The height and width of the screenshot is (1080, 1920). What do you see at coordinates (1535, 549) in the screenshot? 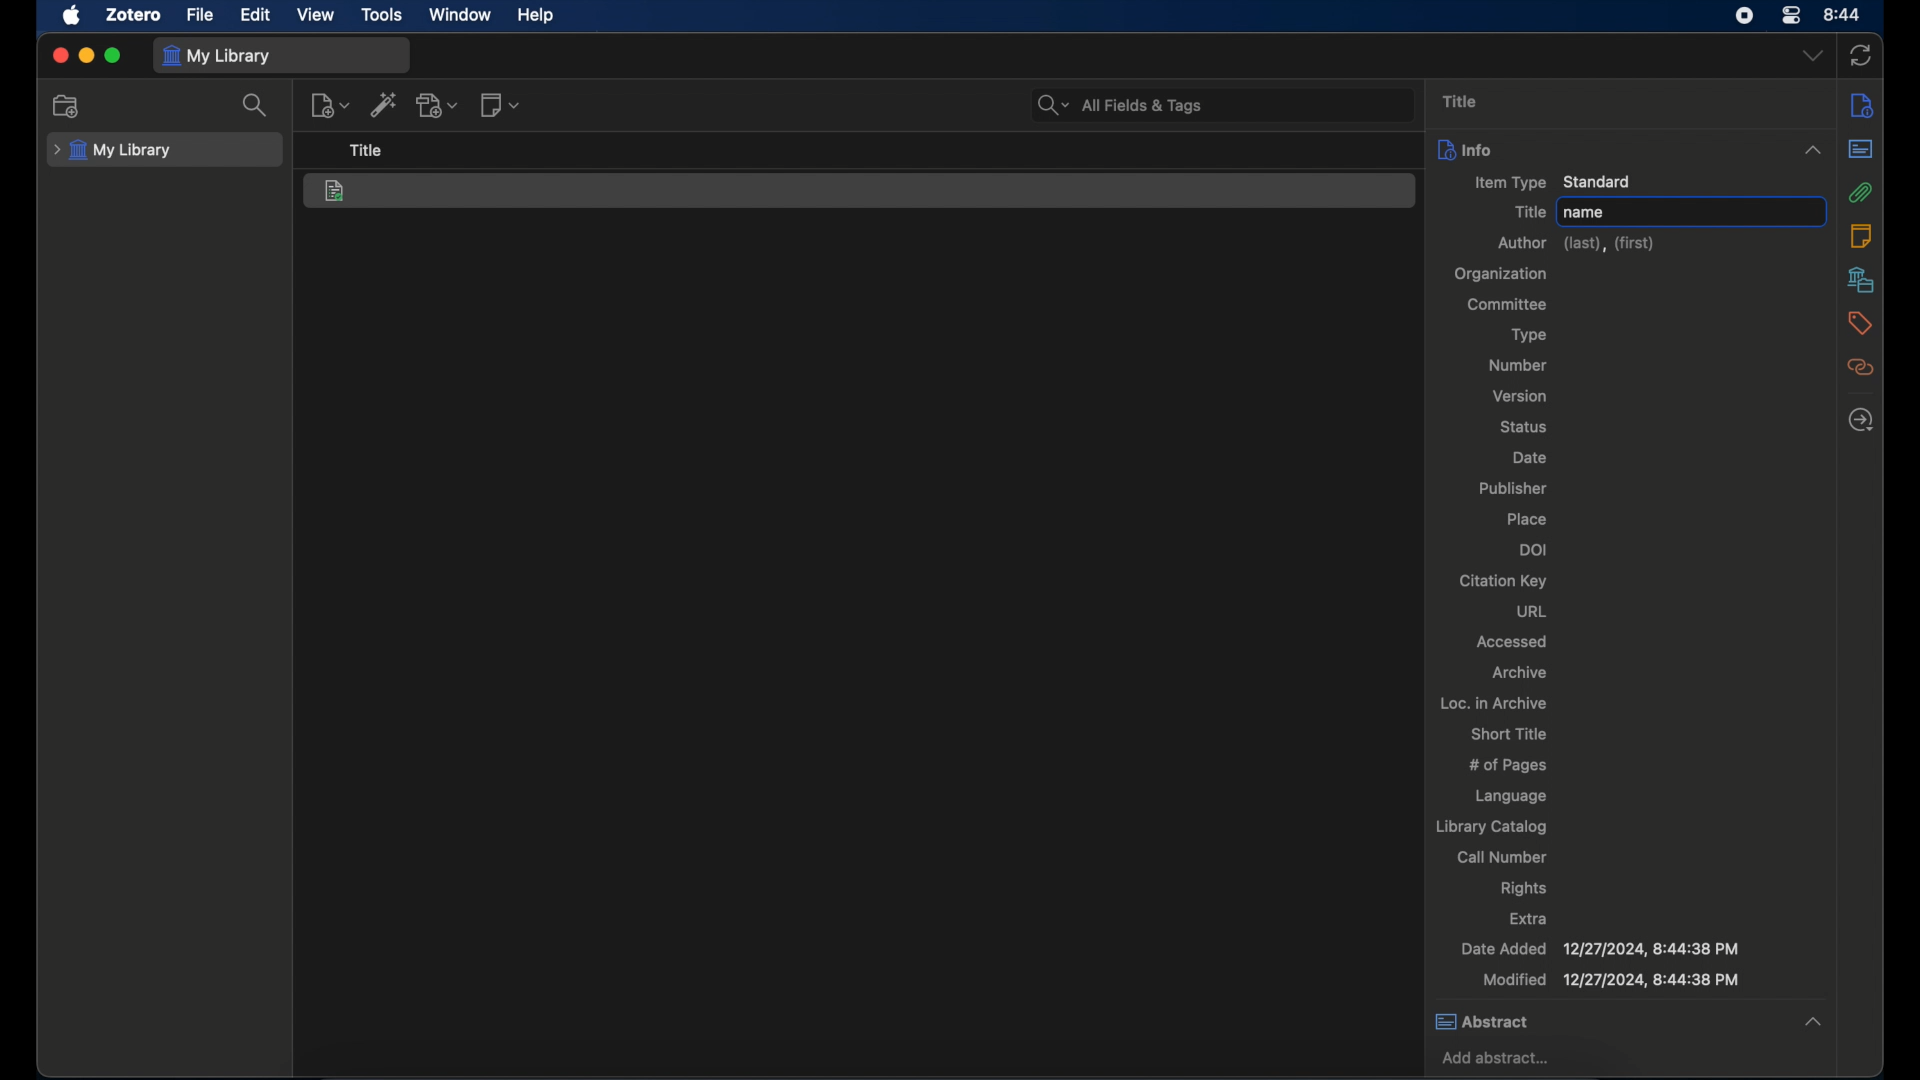
I see `doi` at bounding box center [1535, 549].